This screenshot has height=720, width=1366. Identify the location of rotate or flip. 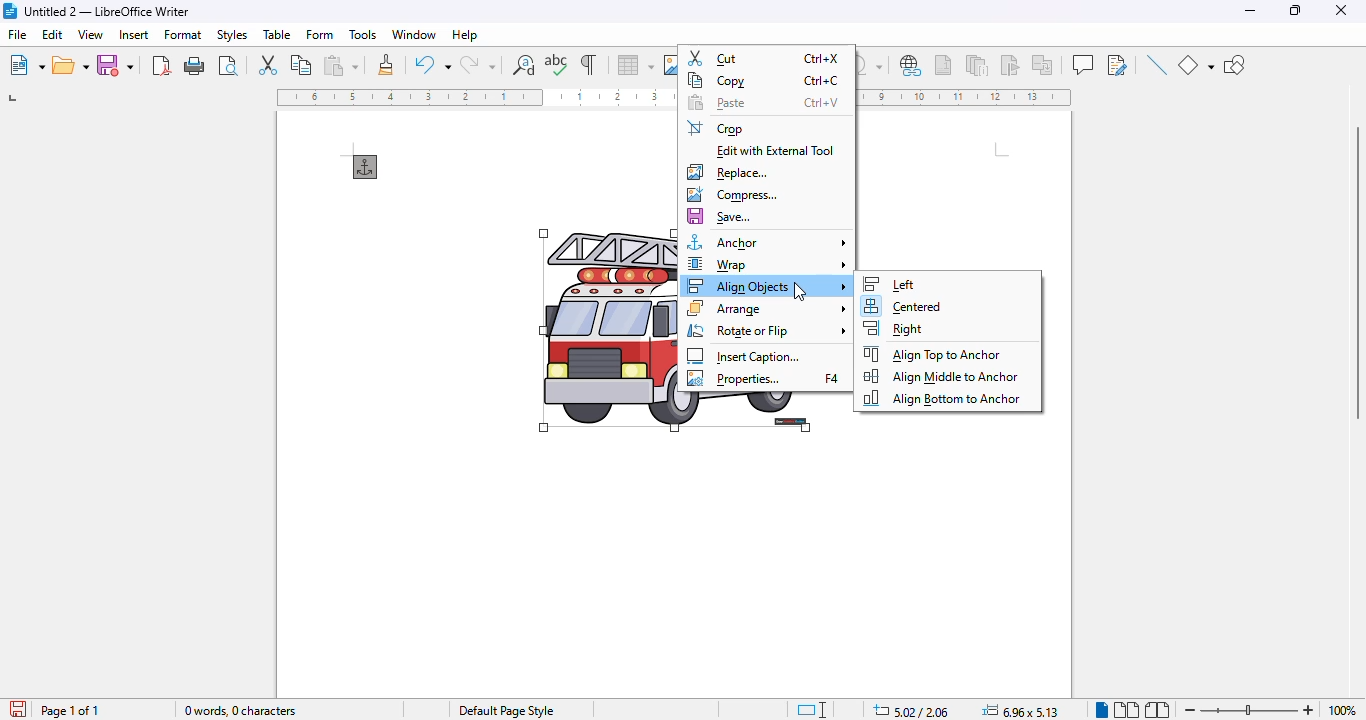
(767, 331).